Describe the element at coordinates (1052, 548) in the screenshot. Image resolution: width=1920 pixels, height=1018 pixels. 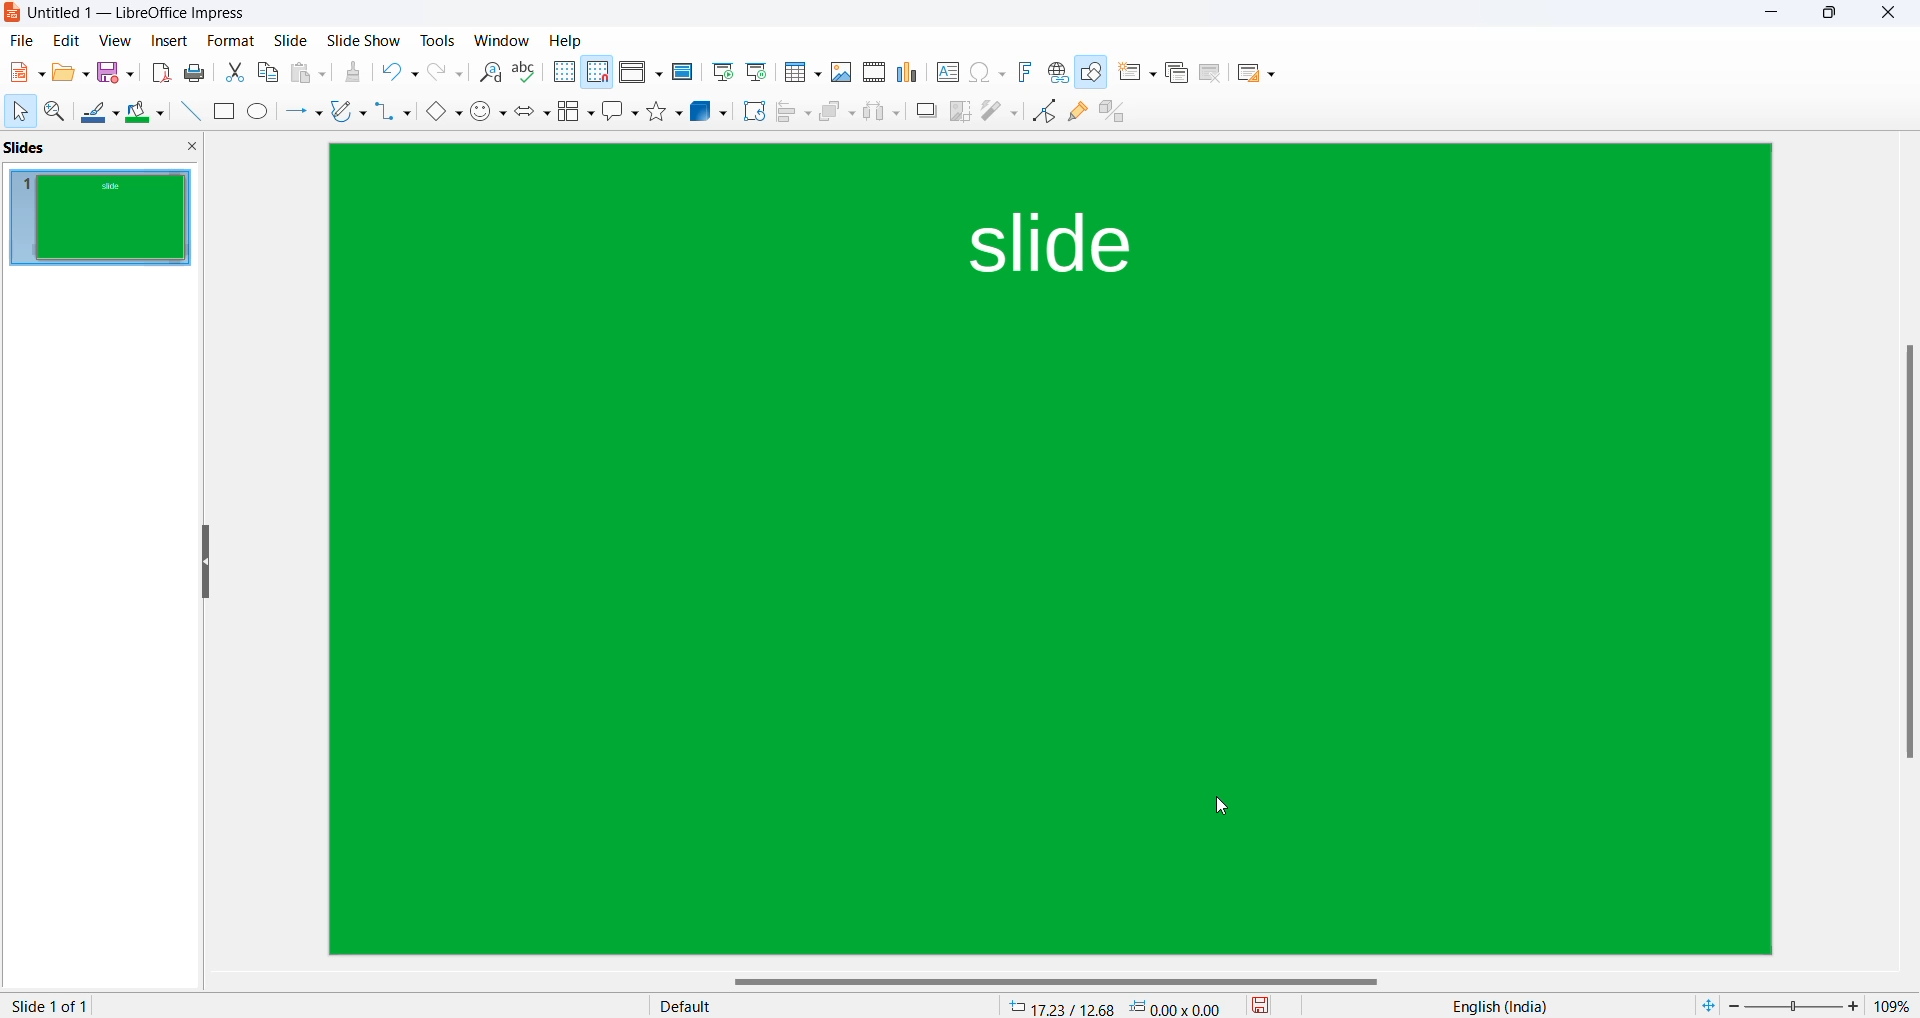
I see `background color` at that location.